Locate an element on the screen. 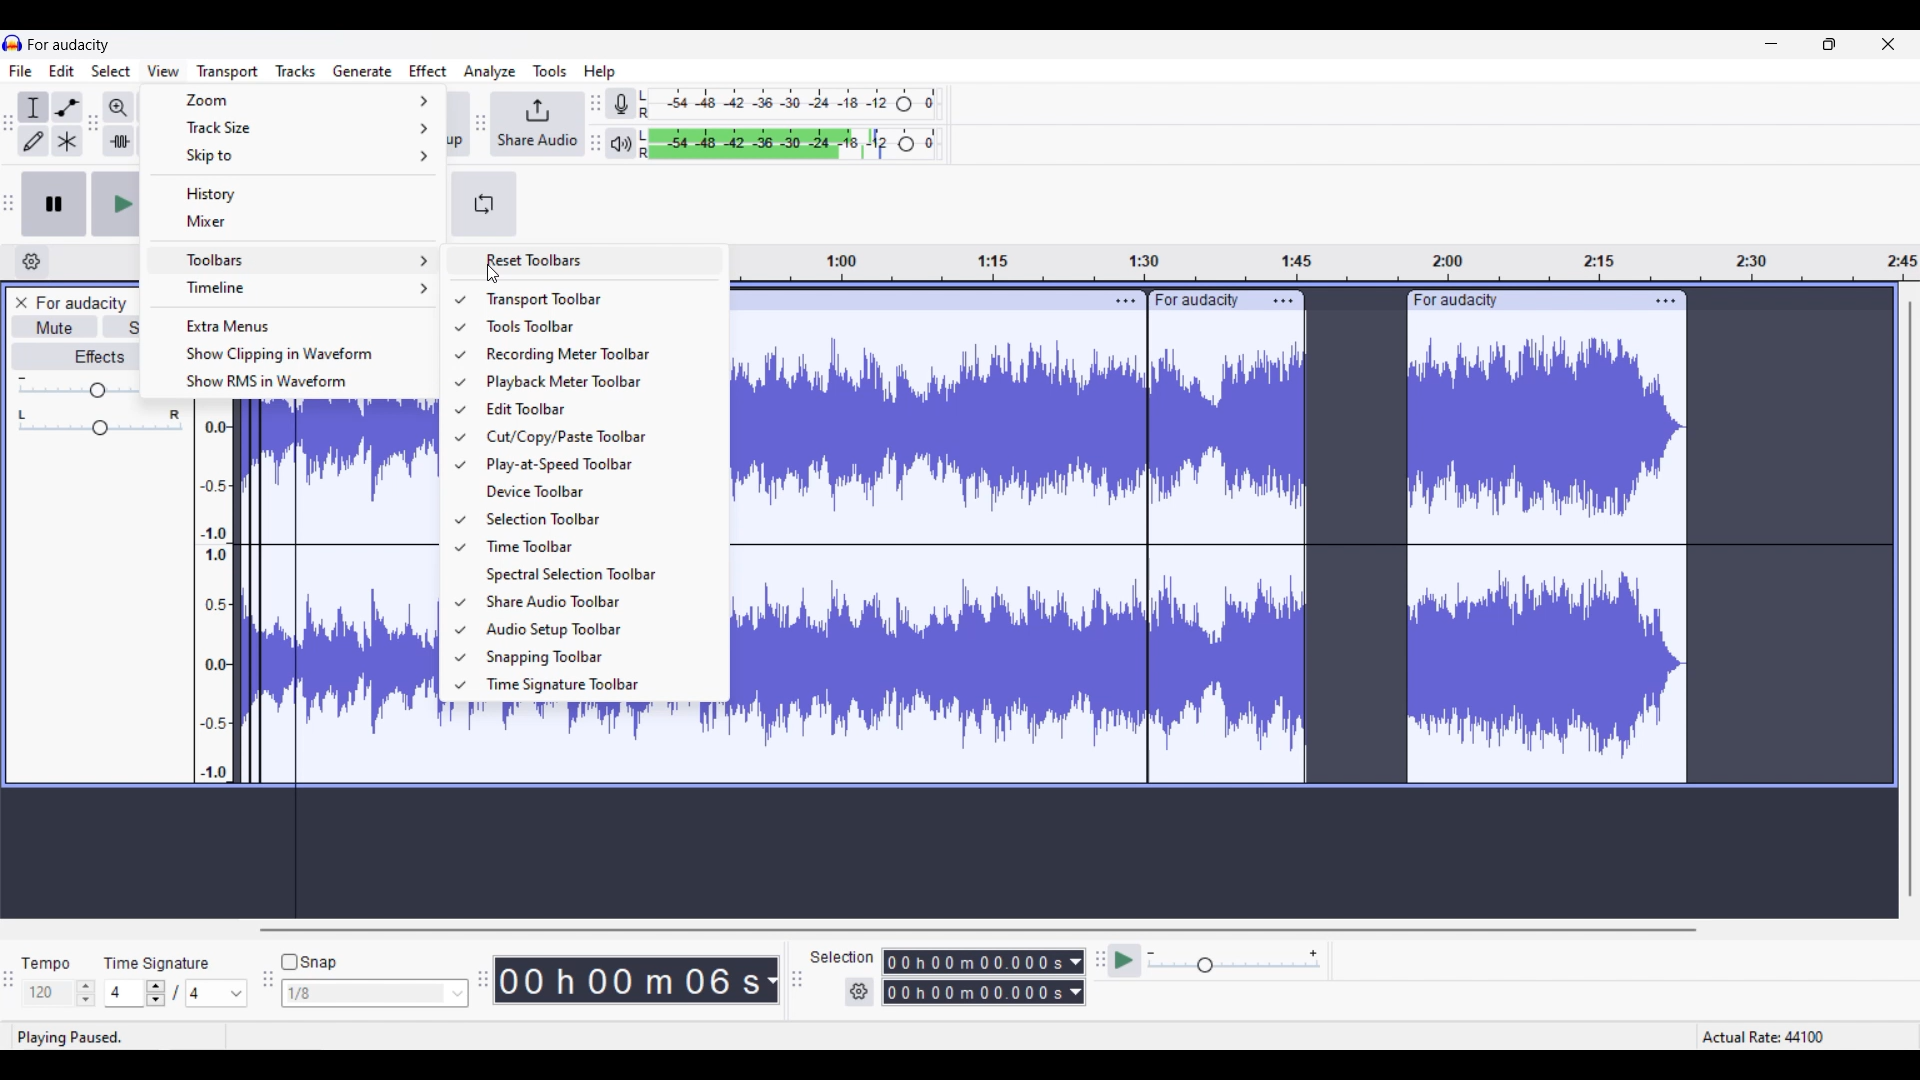  Time signature toolbar is located at coordinates (596, 685).